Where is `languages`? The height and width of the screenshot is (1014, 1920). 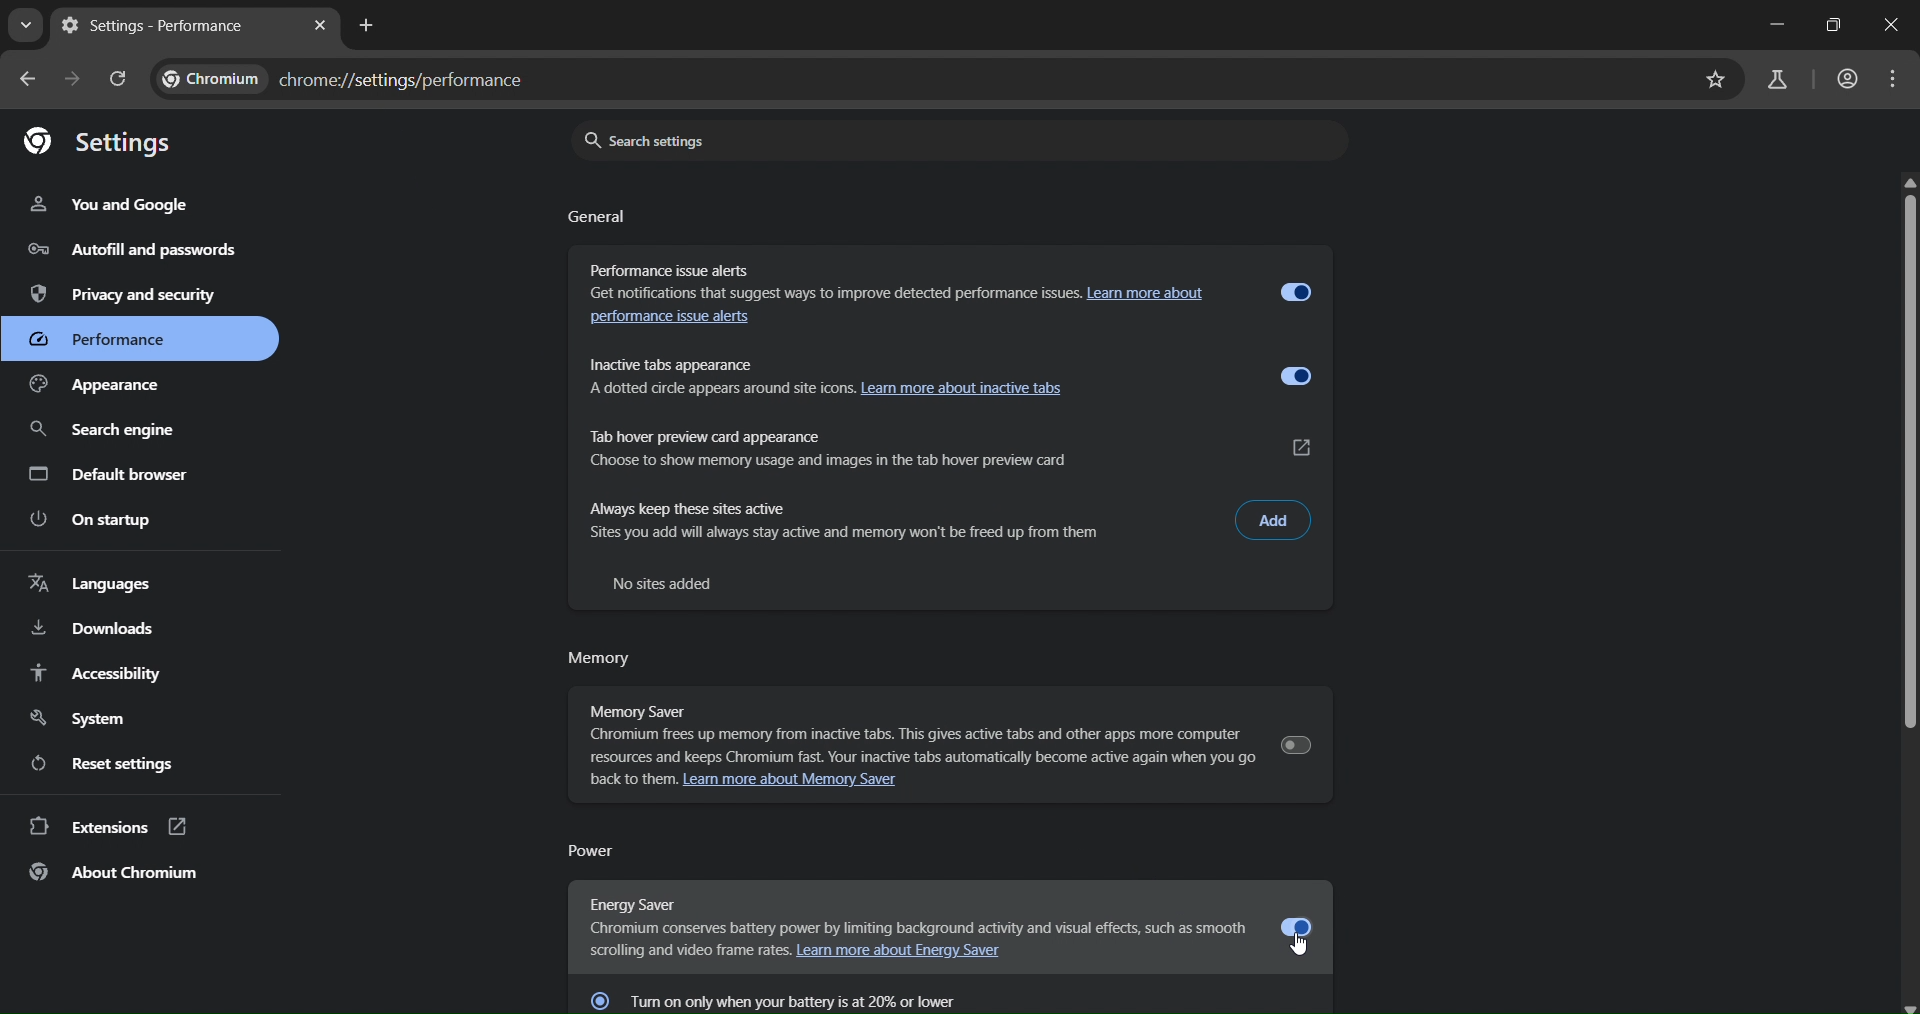
languages is located at coordinates (89, 584).